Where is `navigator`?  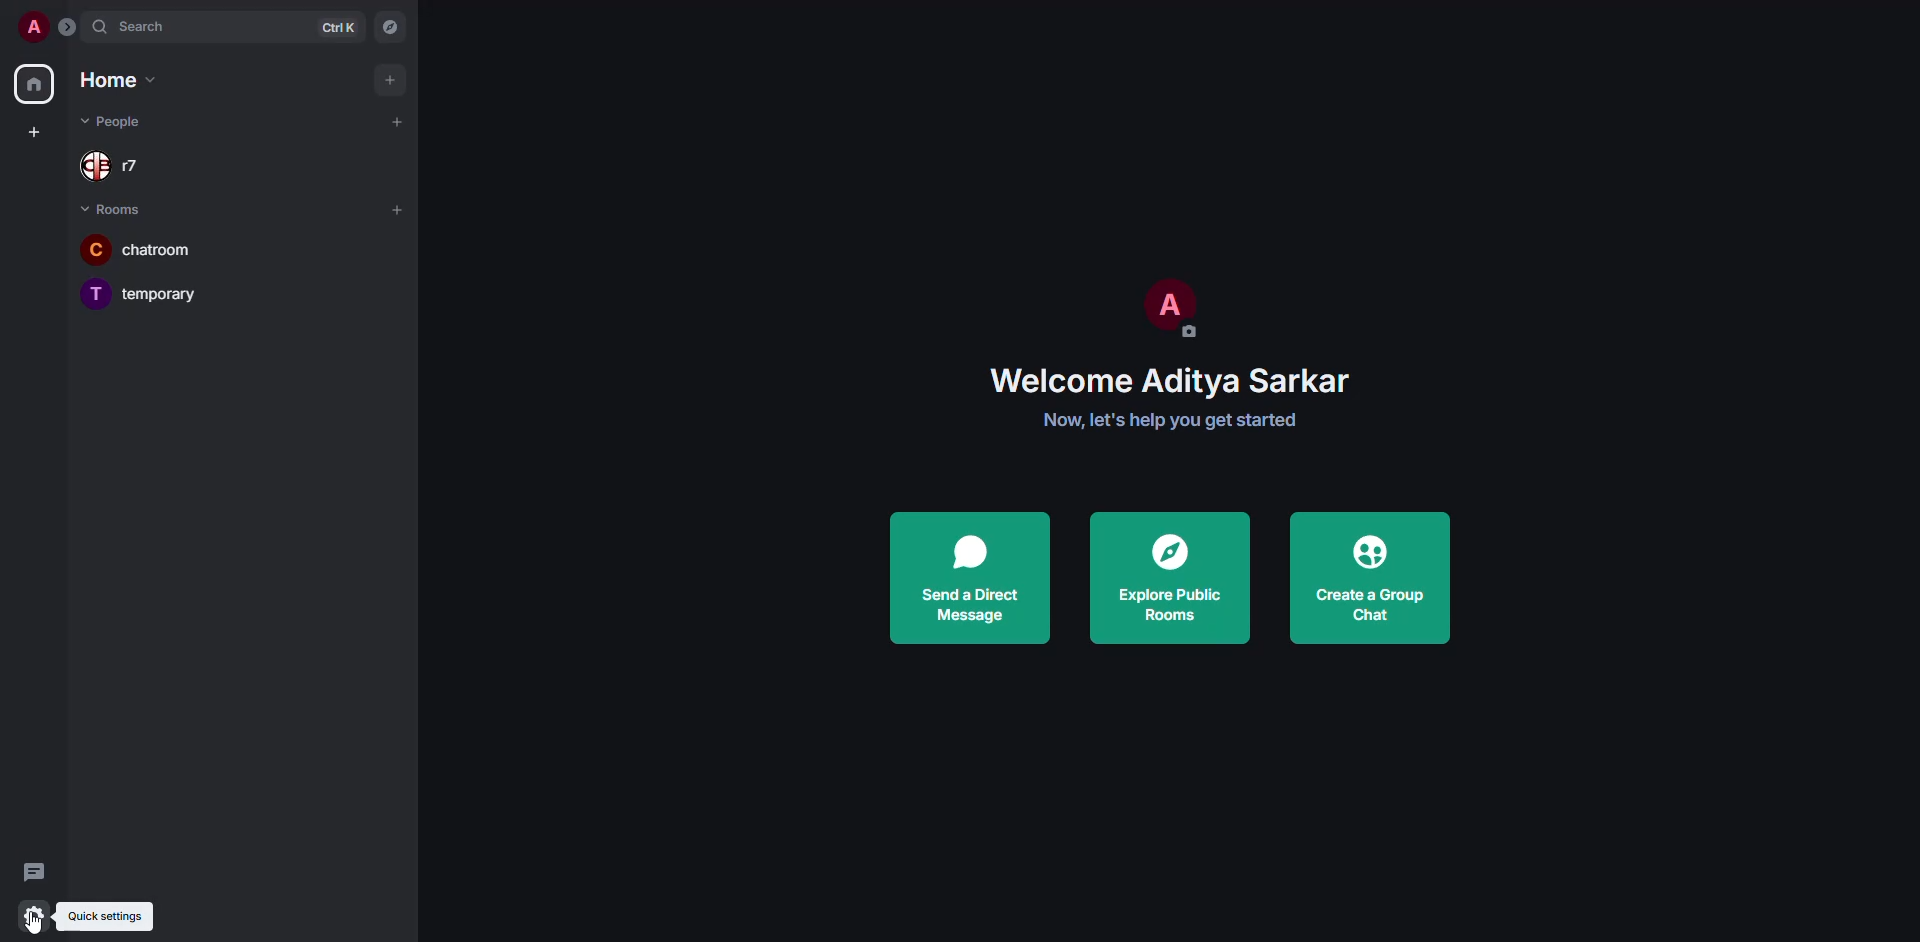
navigator is located at coordinates (390, 28).